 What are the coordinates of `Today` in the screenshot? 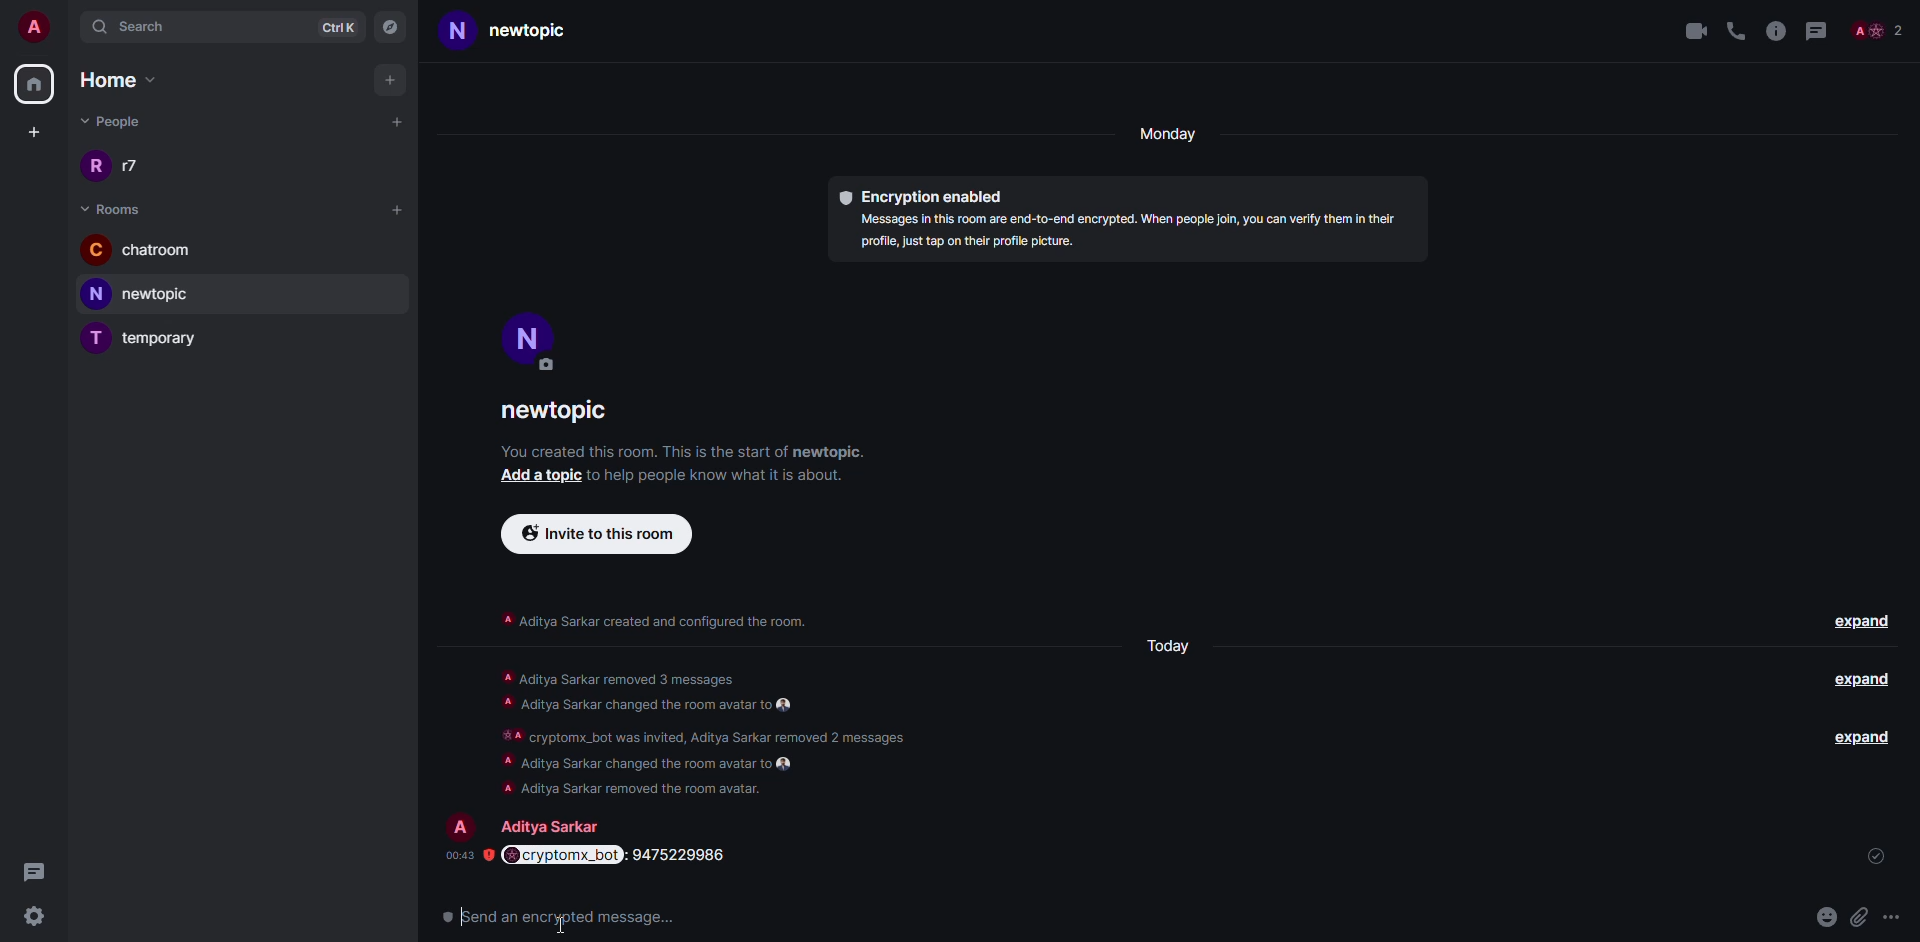 It's located at (1176, 646).